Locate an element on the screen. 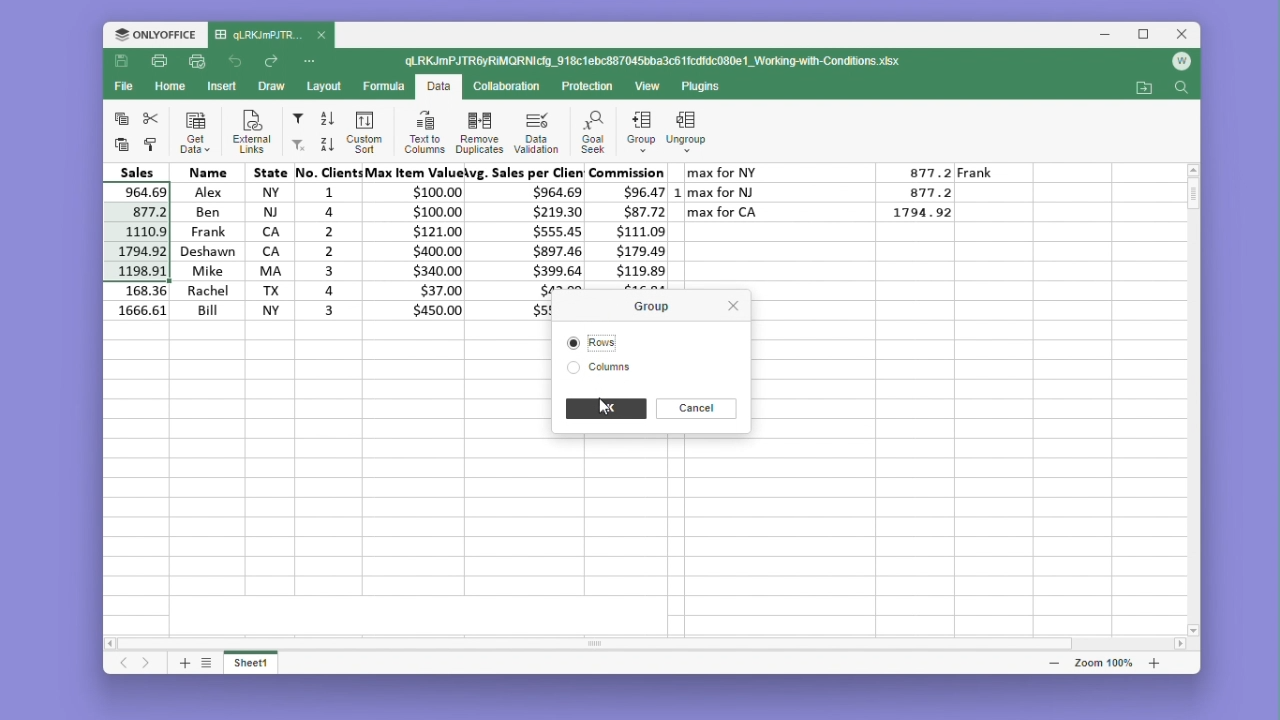 The width and height of the screenshot is (1280, 720). Only office logo is located at coordinates (155, 36).